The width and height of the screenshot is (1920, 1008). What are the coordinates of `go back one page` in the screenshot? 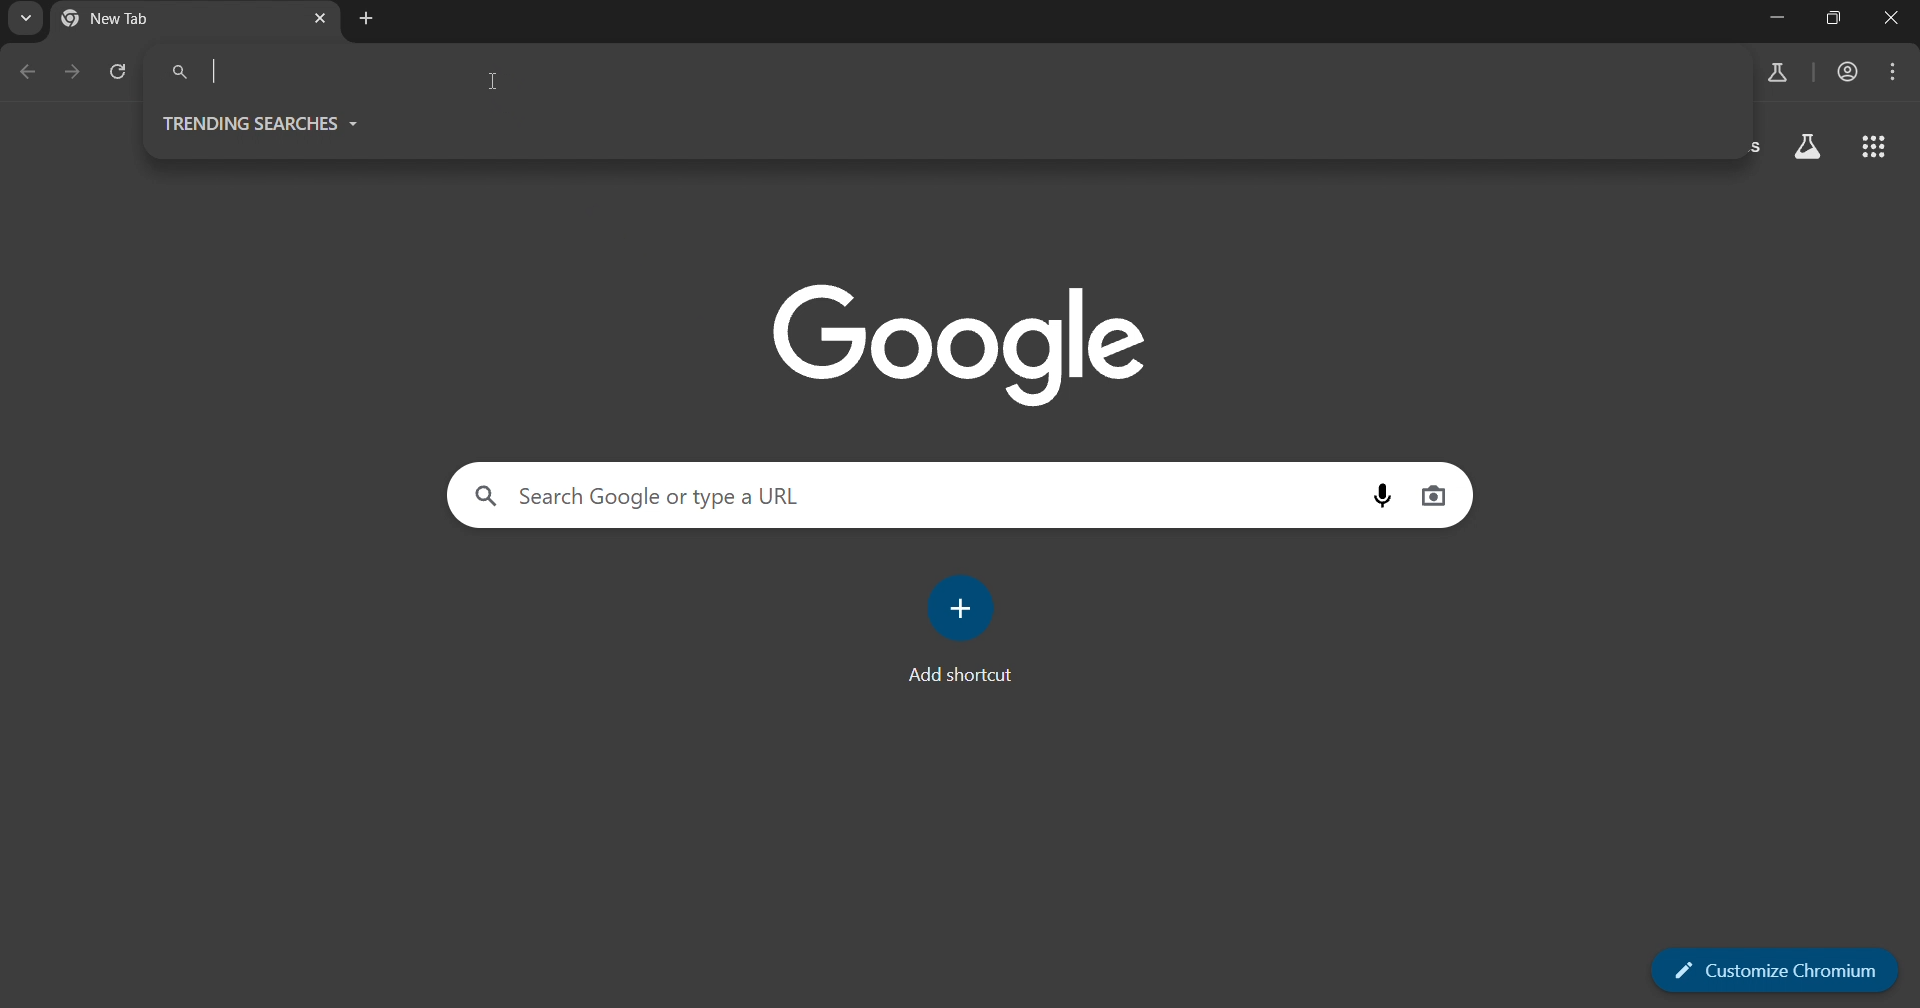 It's located at (31, 73).